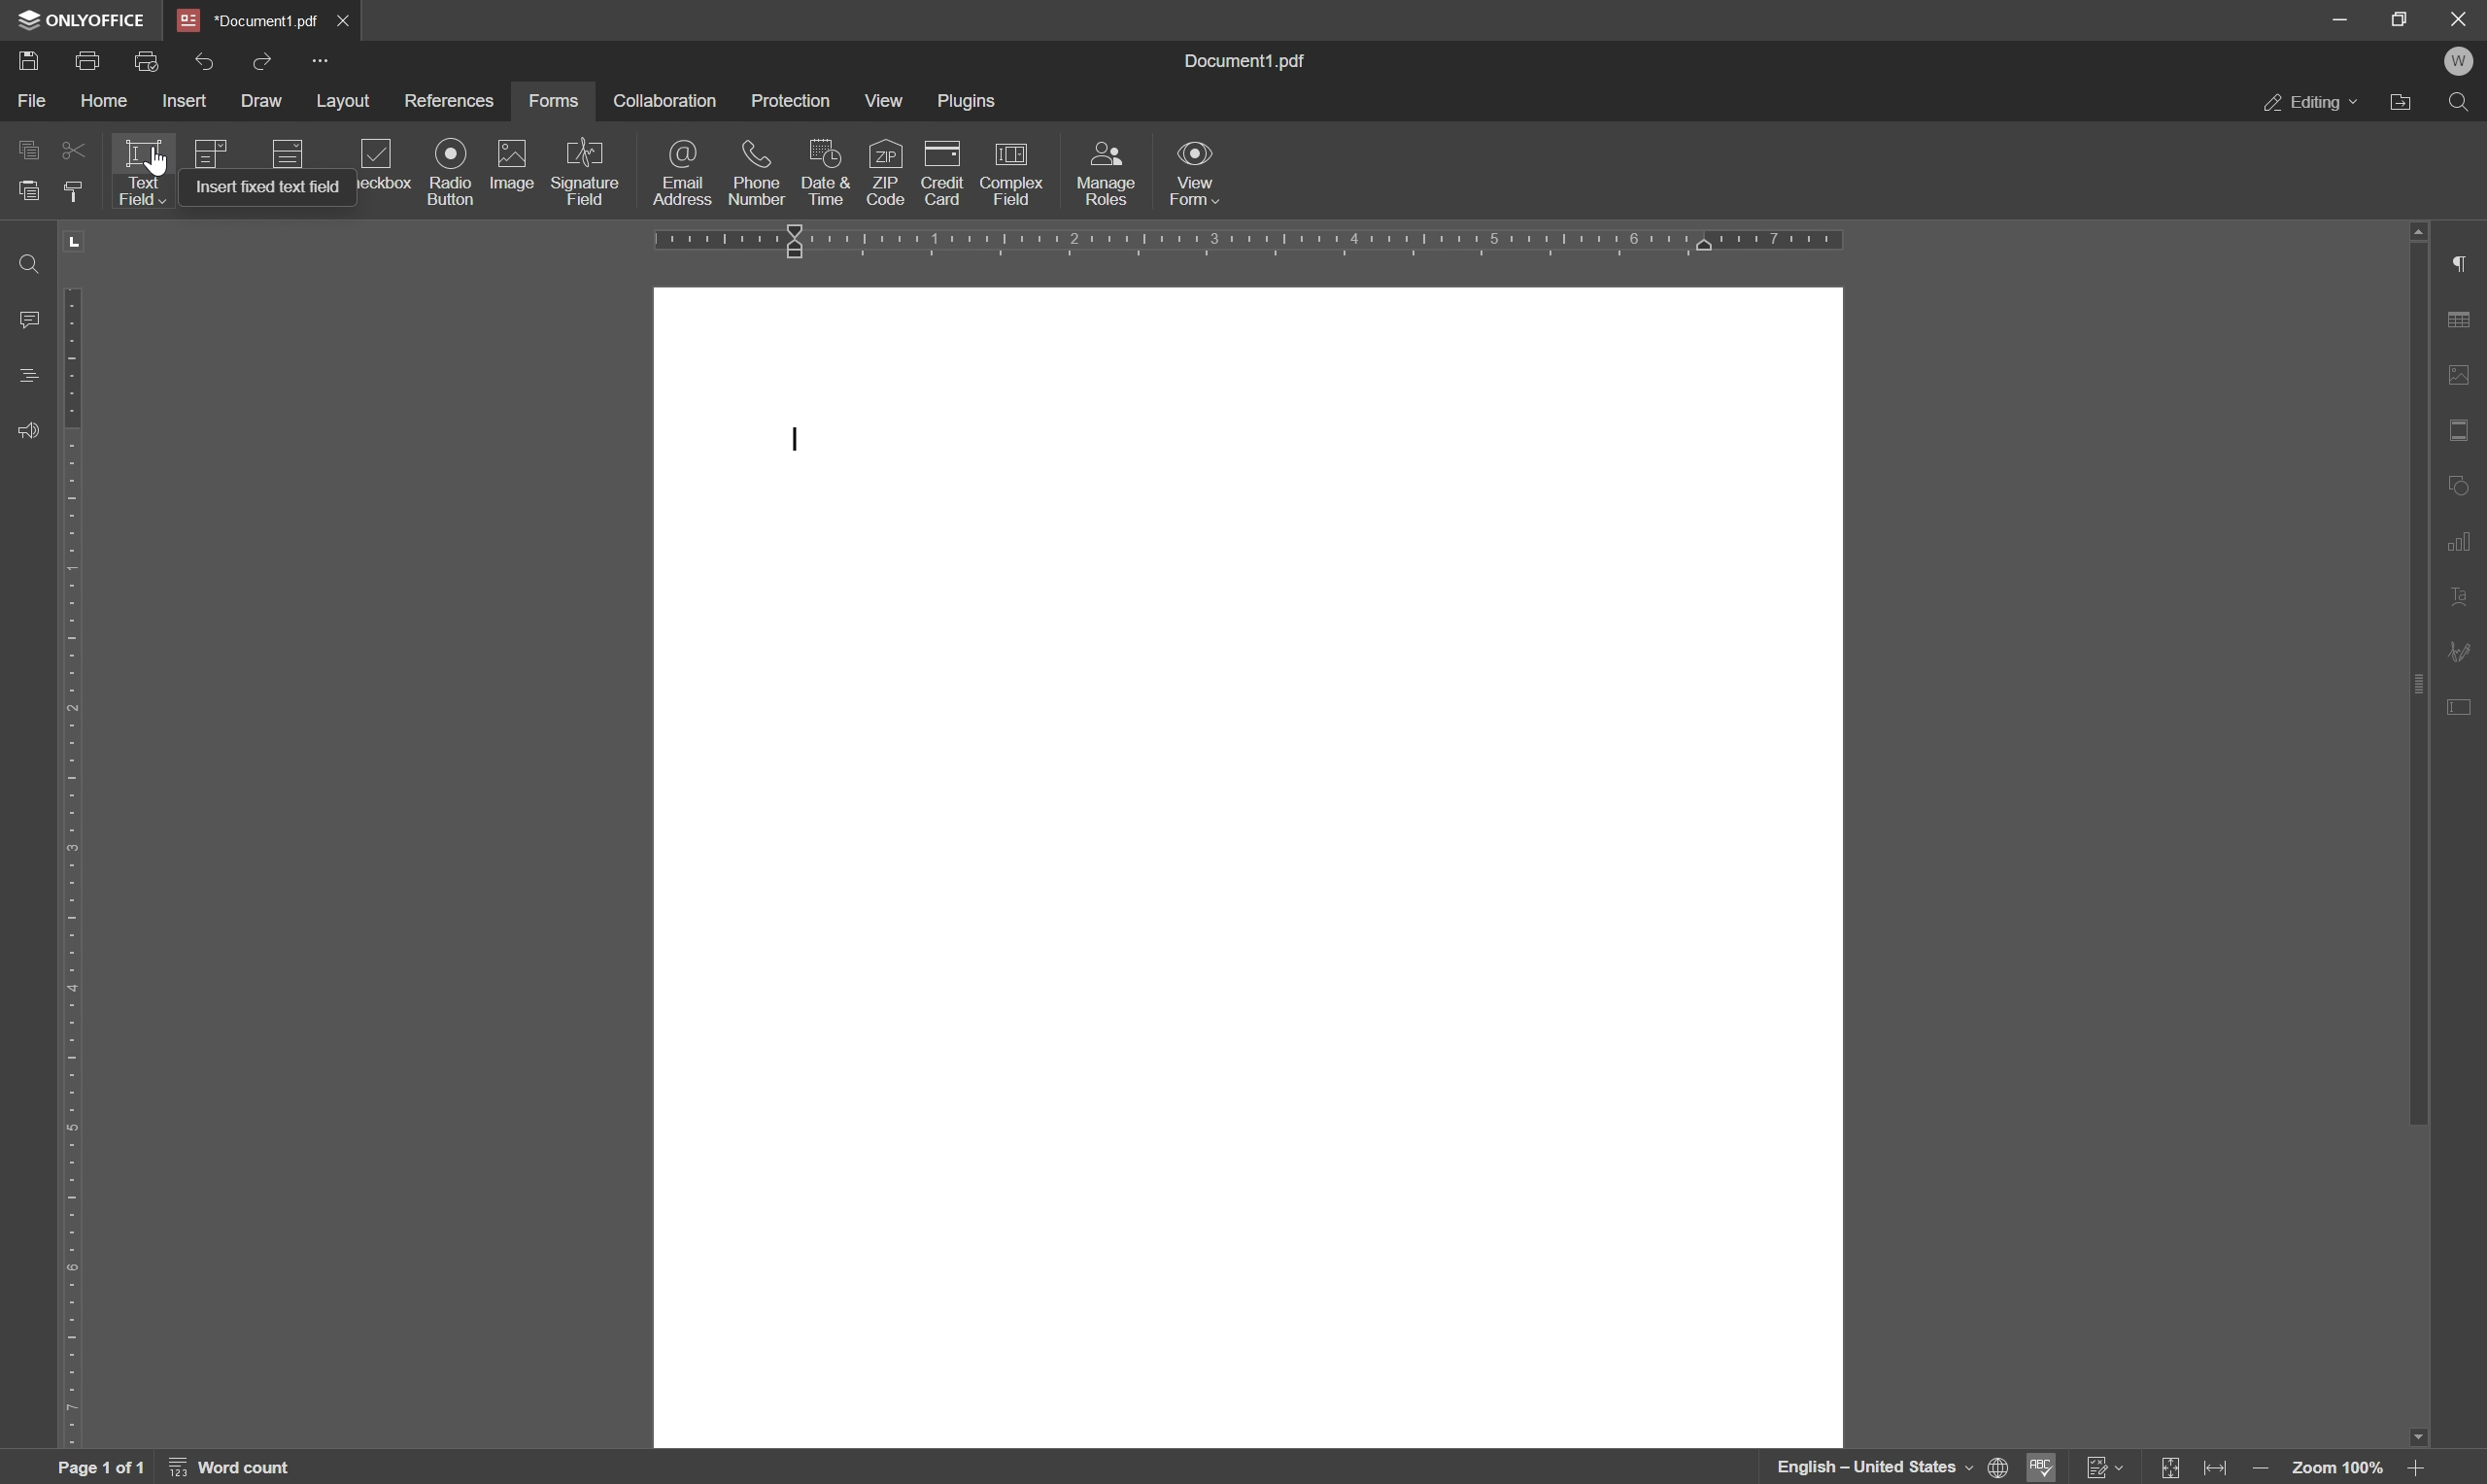 This screenshot has width=2487, height=1484. Describe the element at coordinates (760, 171) in the screenshot. I see `phone number` at that location.